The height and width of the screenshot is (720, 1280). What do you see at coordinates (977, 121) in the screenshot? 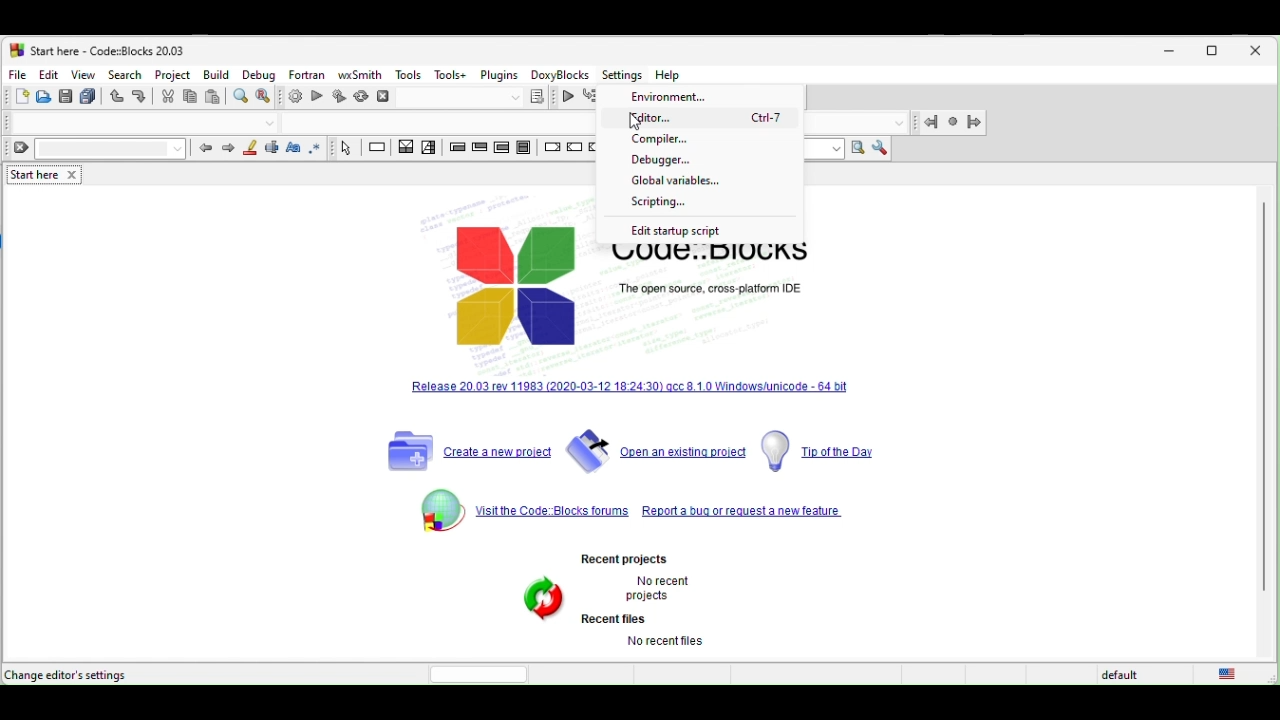
I see `jump forward` at bounding box center [977, 121].